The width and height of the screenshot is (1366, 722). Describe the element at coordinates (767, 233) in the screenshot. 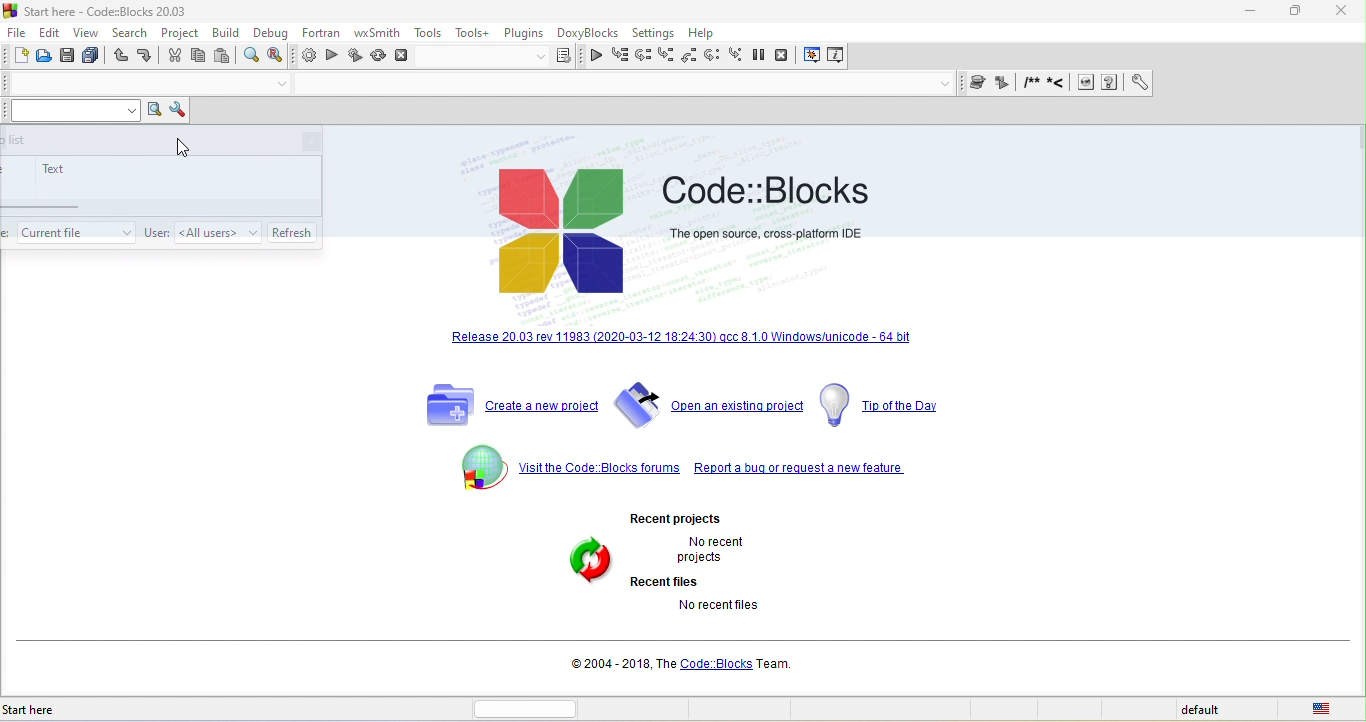

I see `the open source cross platform ide` at that location.